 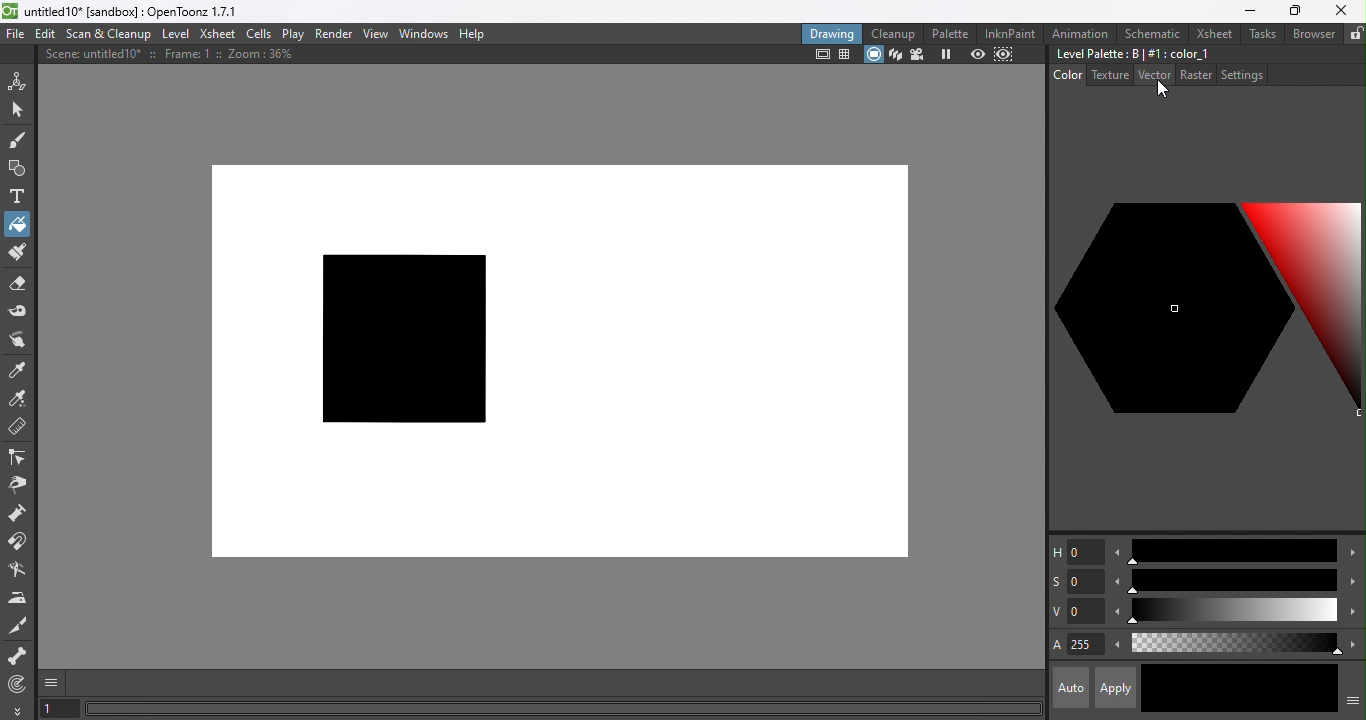 What do you see at coordinates (1151, 34) in the screenshot?
I see `Schematic` at bounding box center [1151, 34].